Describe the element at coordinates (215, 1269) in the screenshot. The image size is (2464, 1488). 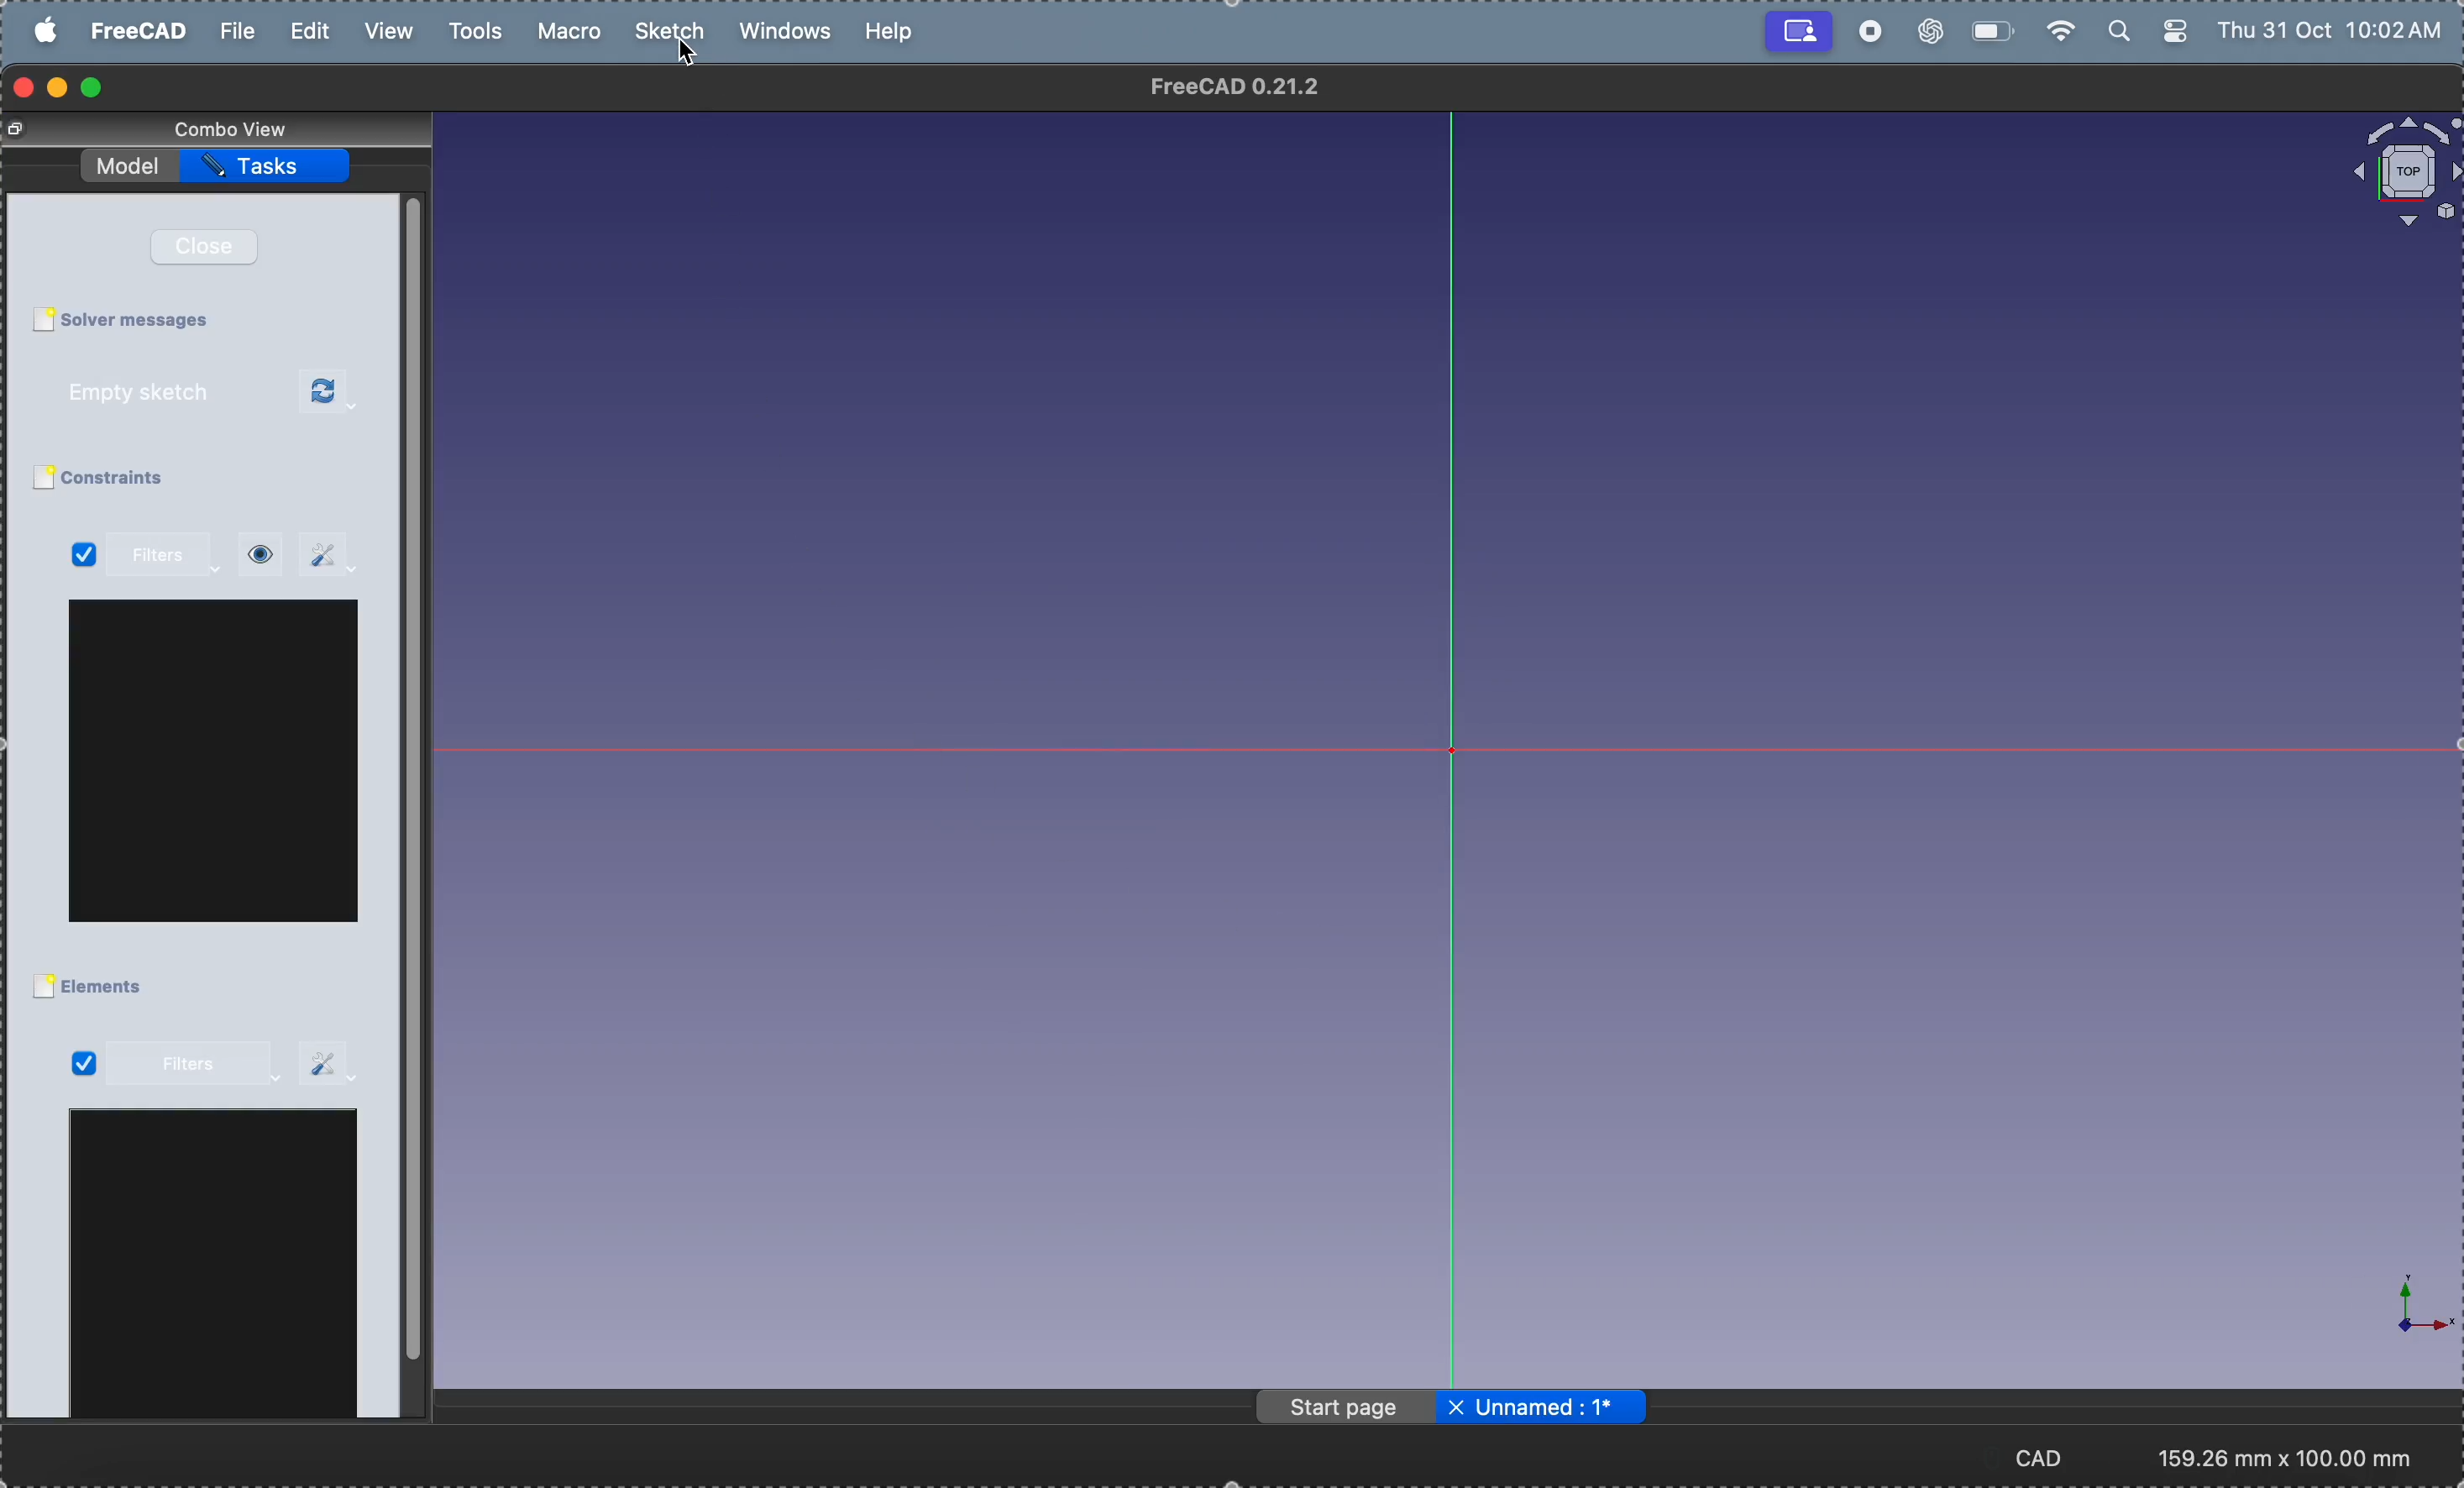
I see `window` at that location.